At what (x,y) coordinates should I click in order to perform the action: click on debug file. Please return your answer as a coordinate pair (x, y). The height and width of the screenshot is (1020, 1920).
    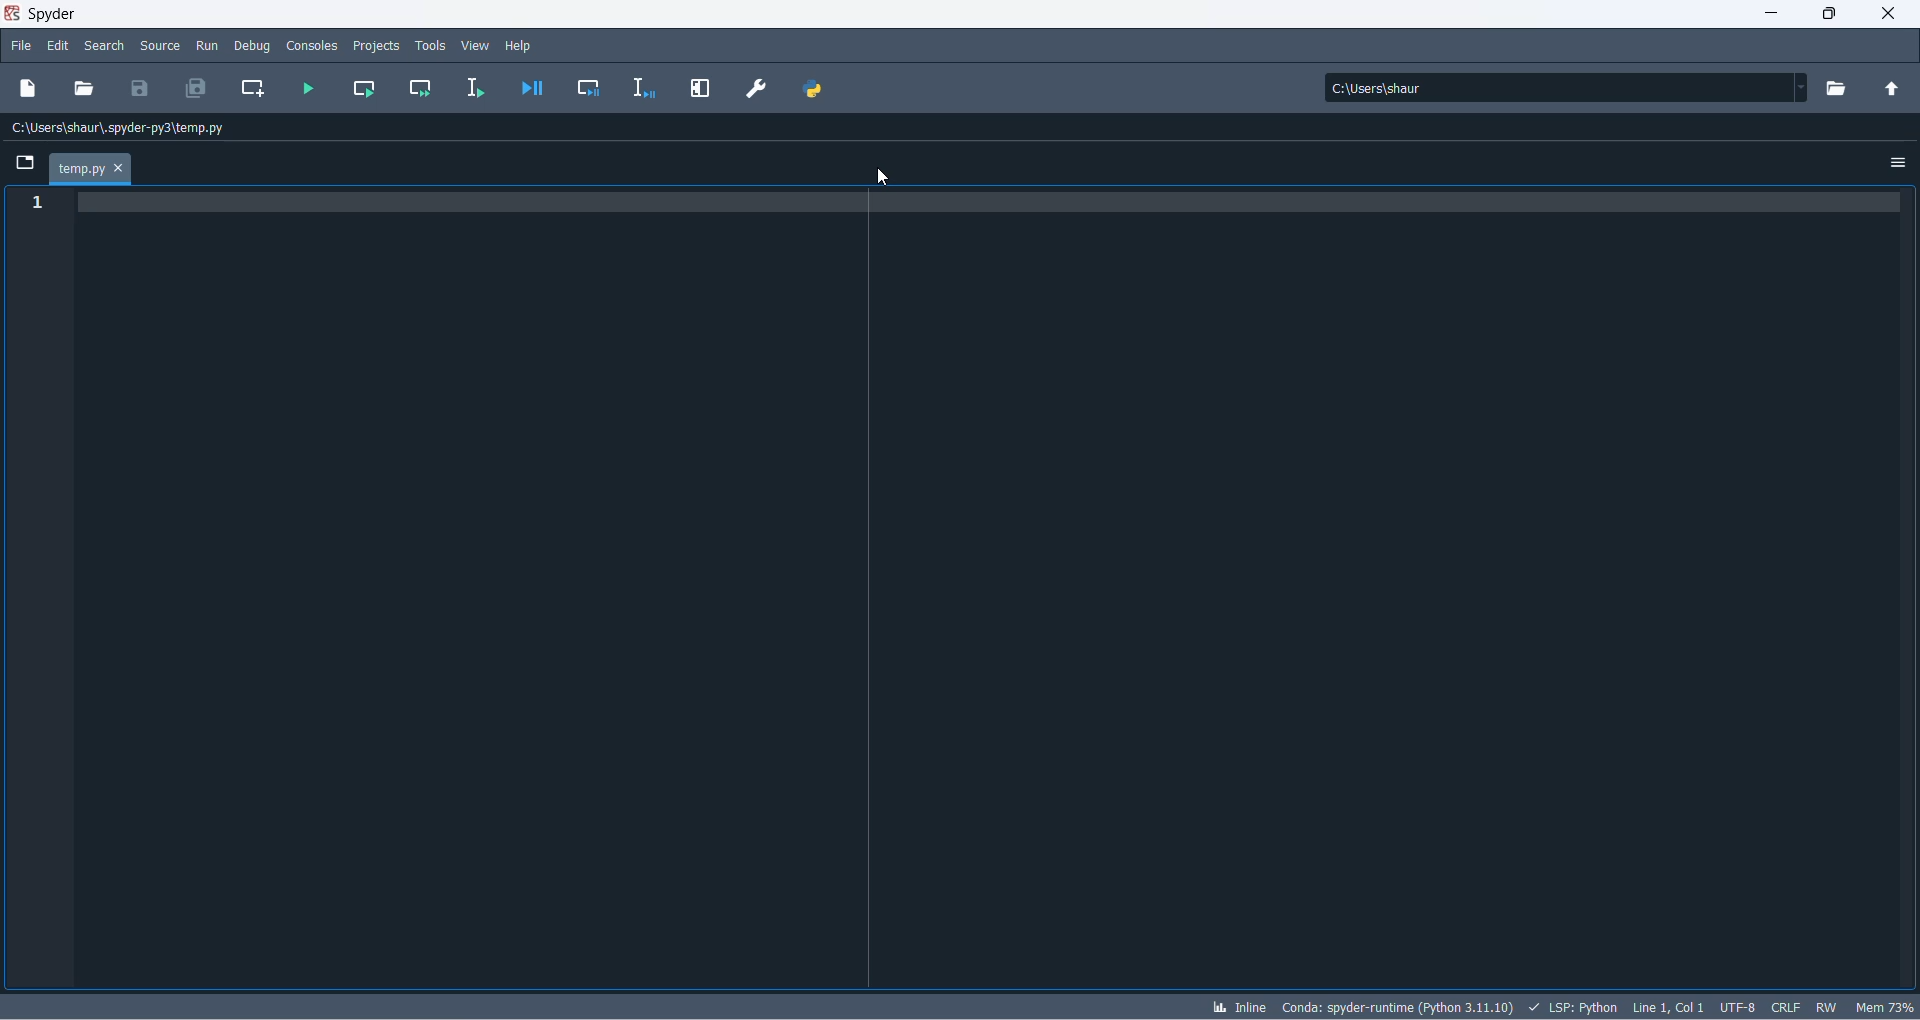
    Looking at the image, I should click on (533, 90).